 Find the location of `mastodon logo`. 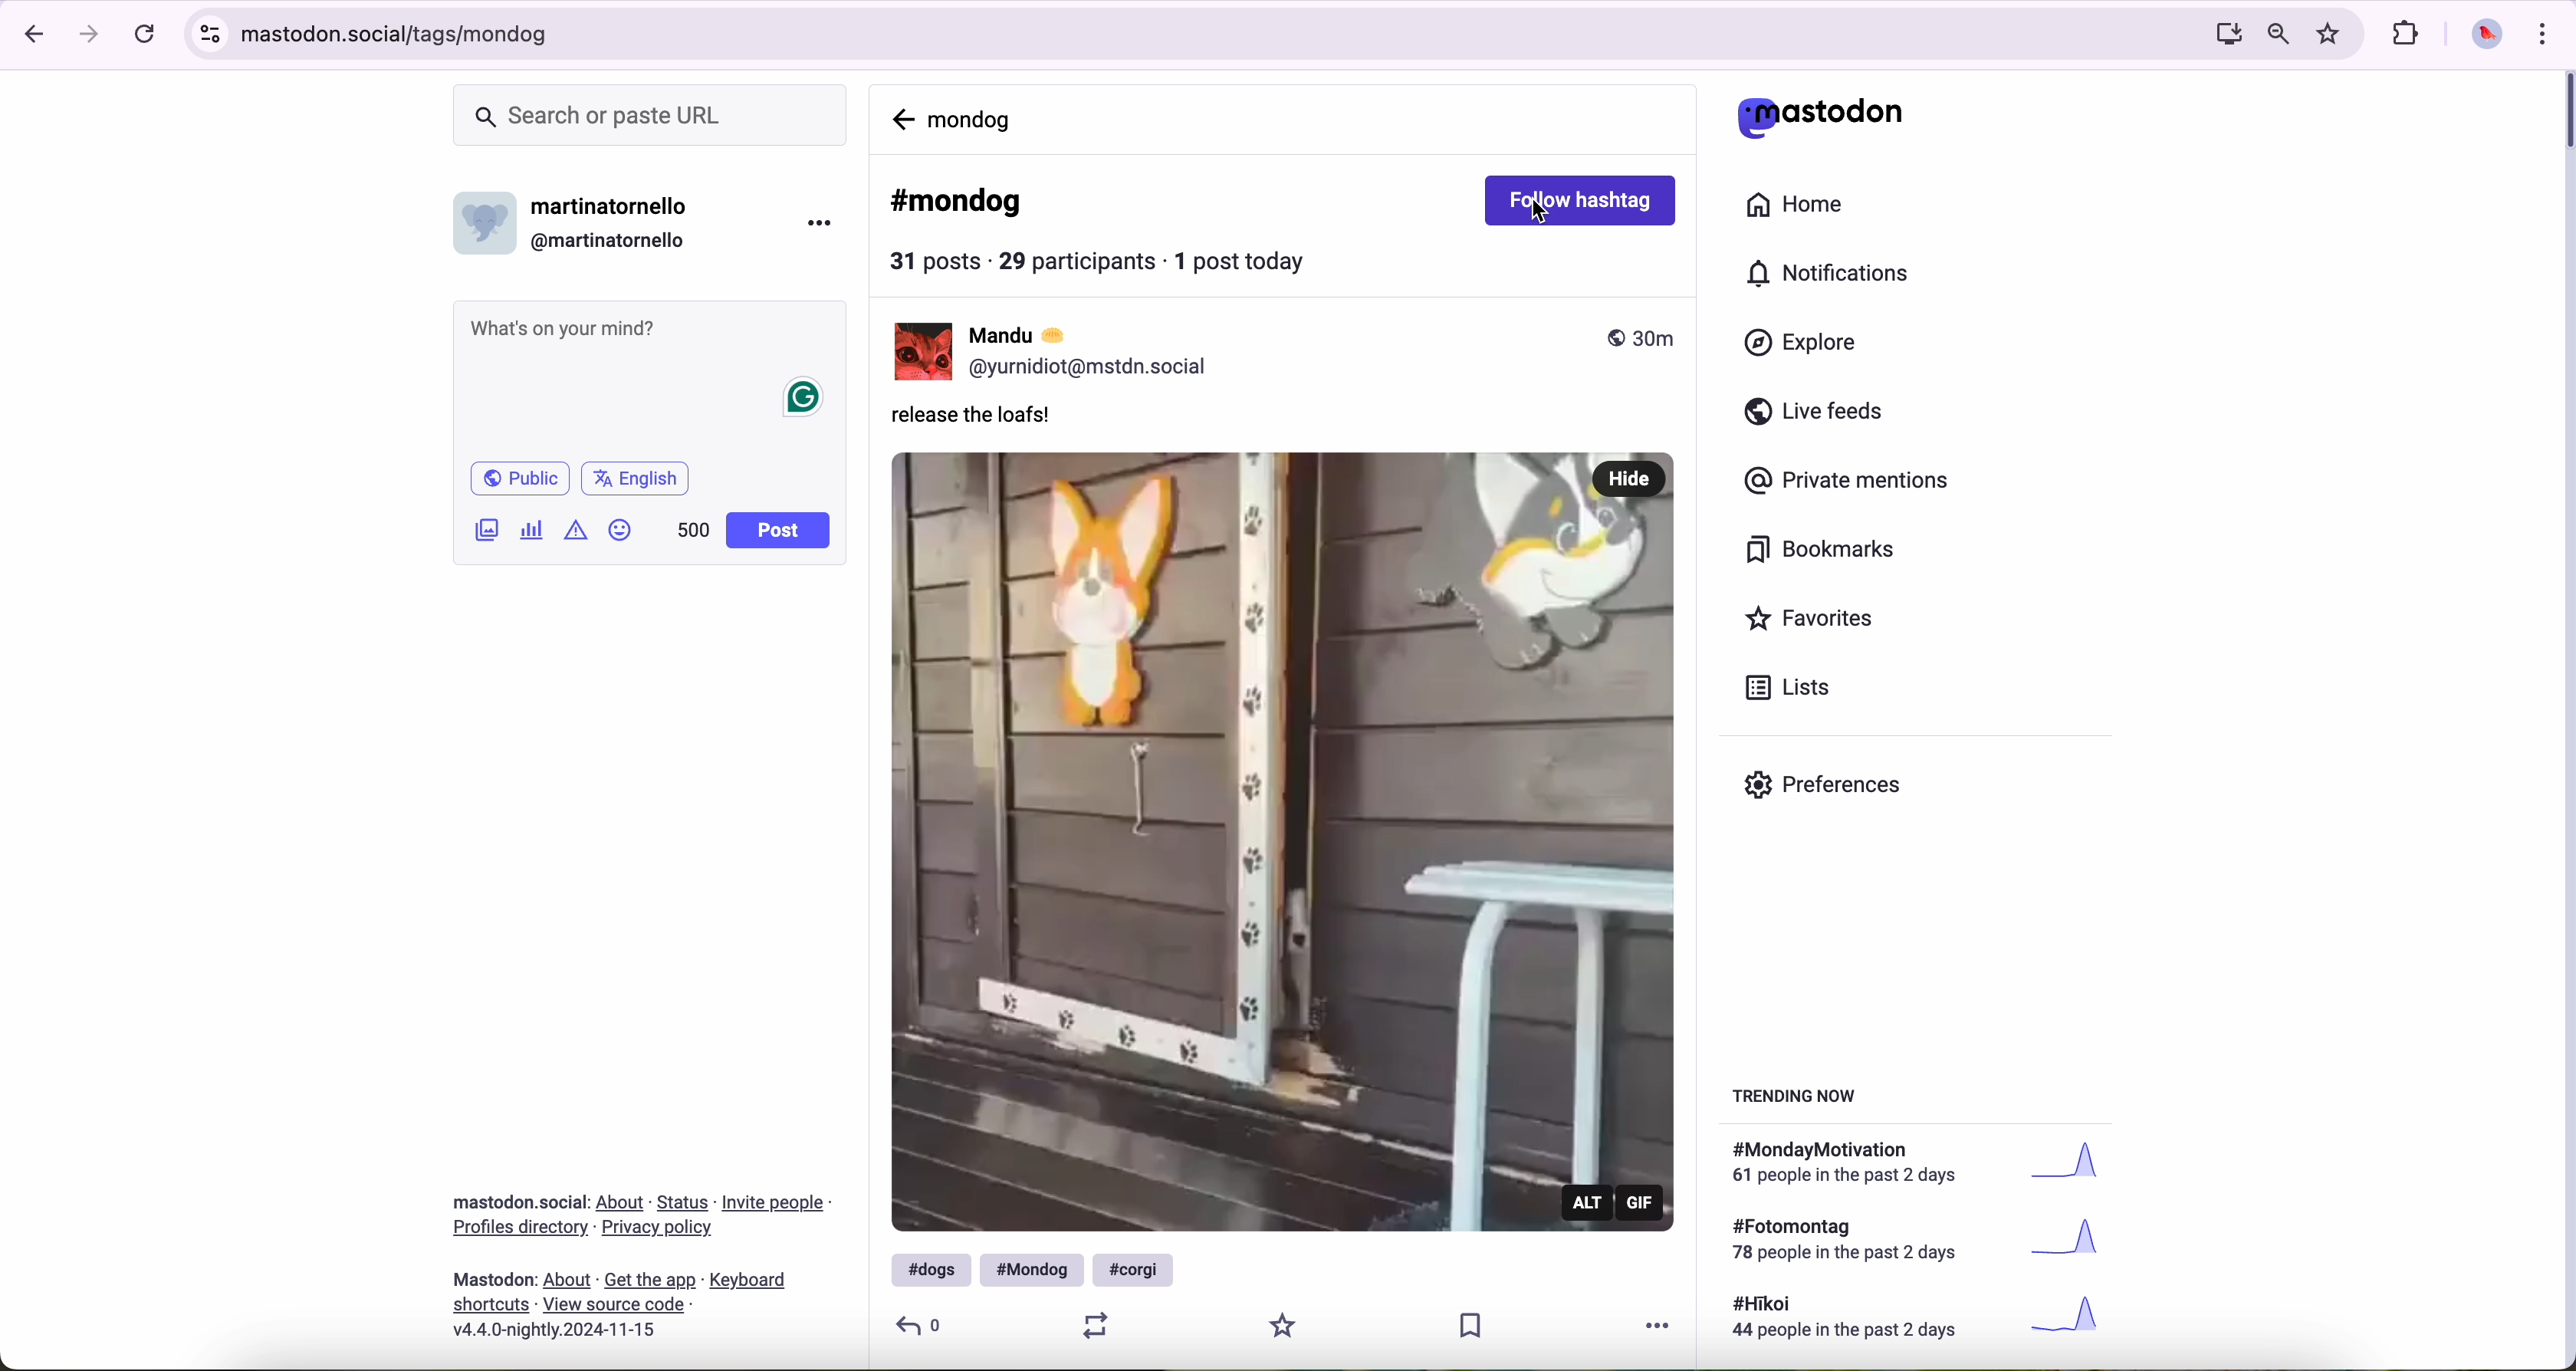

mastodon logo is located at coordinates (1819, 116).